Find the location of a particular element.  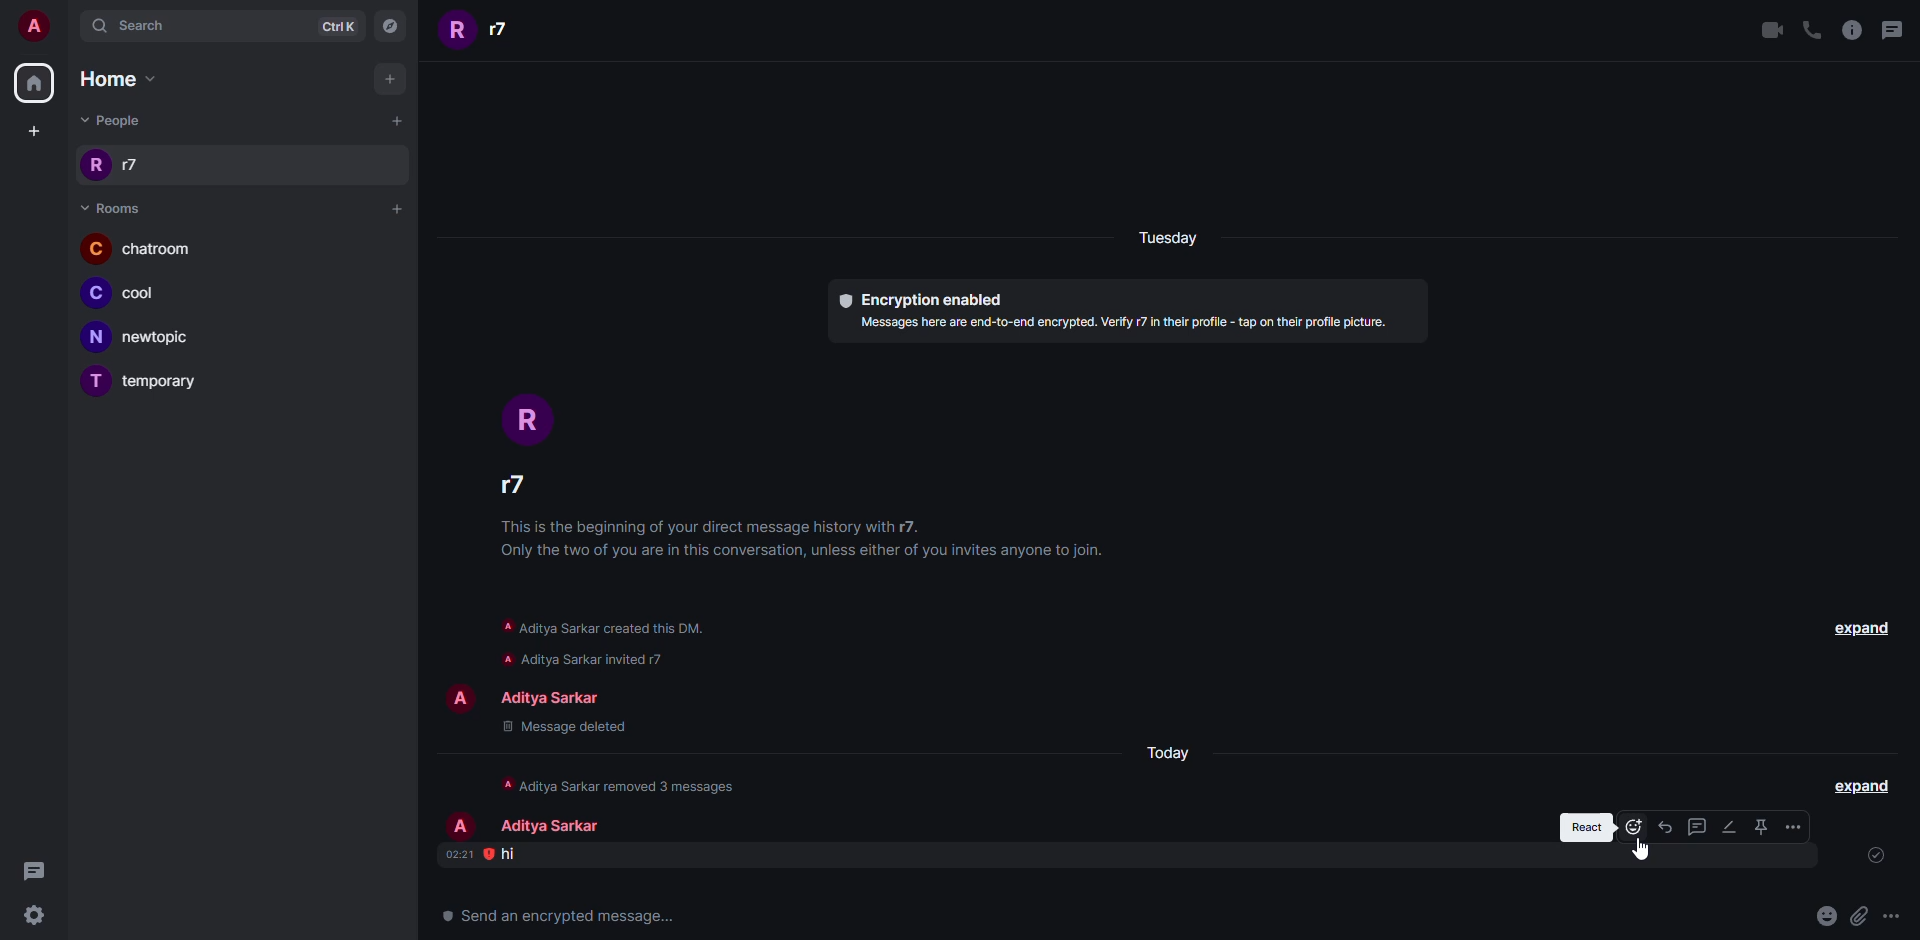

account is located at coordinates (34, 25).